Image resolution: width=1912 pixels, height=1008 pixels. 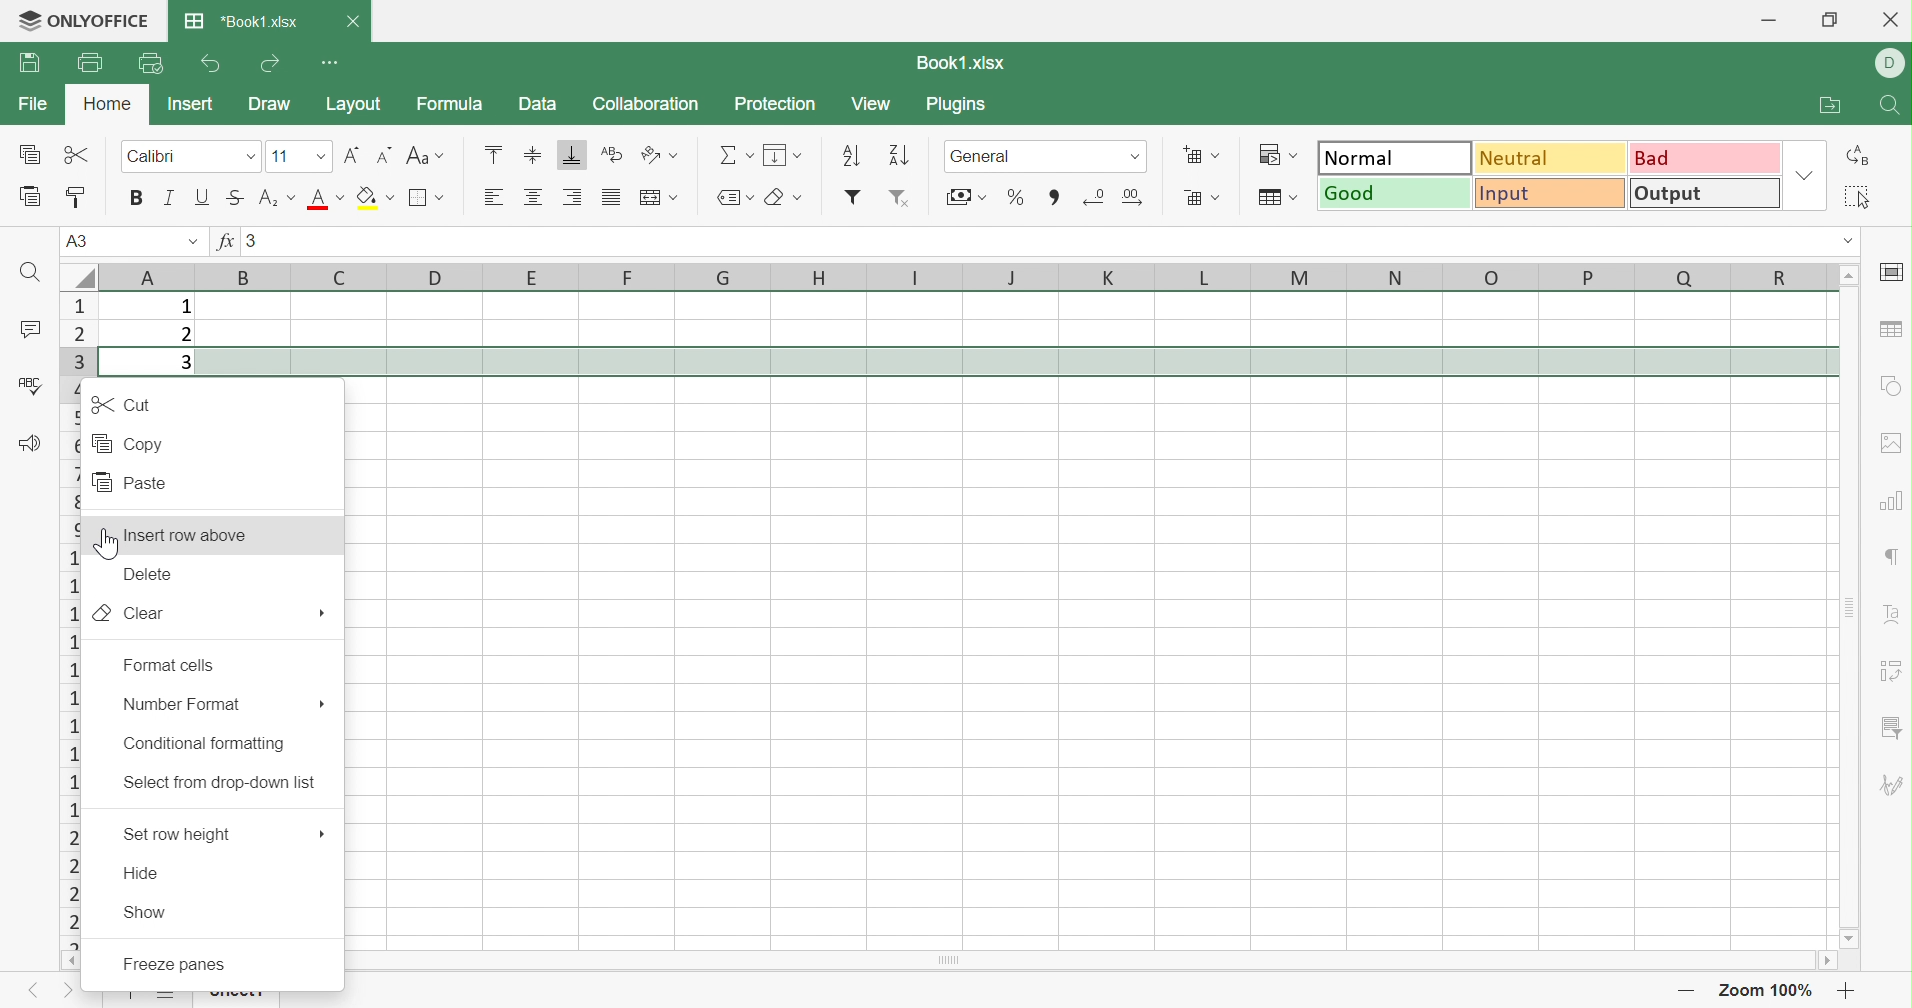 I want to click on Zoom in, so click(x=1852, y=991).